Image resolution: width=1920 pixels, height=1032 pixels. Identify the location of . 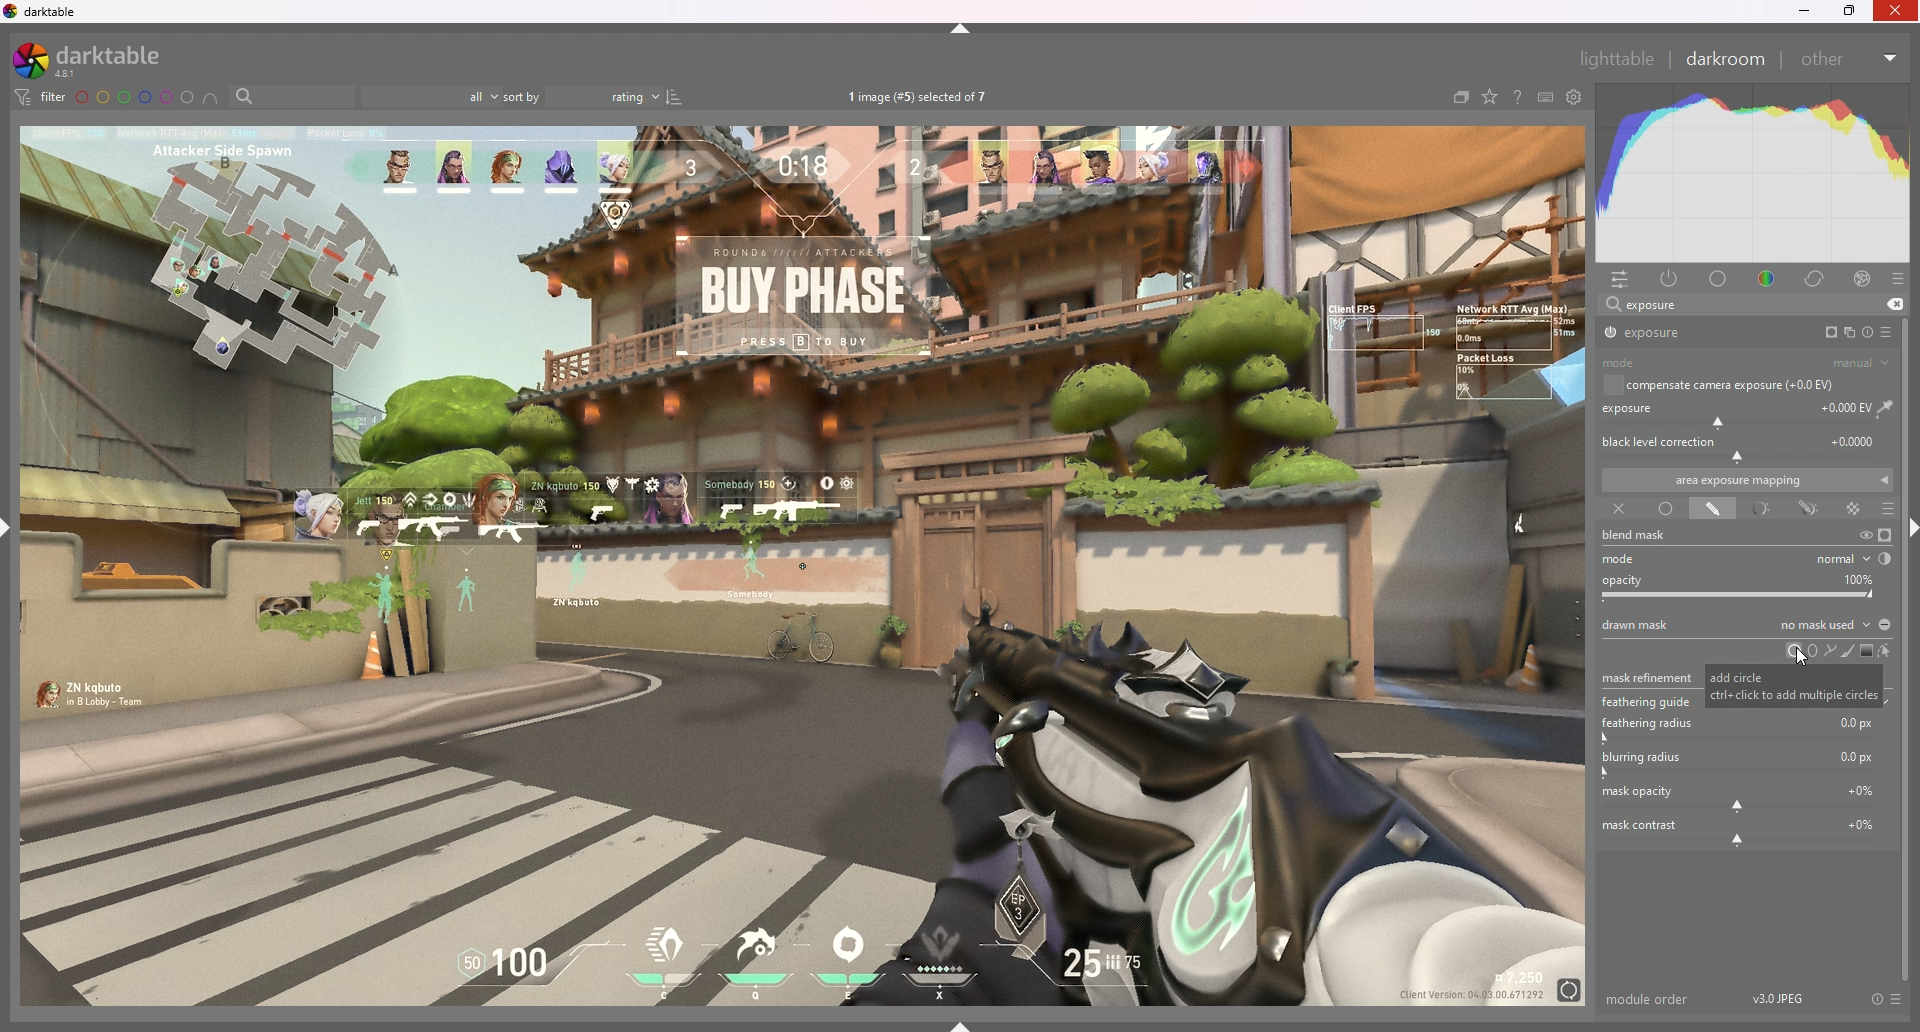
(1897, 12).